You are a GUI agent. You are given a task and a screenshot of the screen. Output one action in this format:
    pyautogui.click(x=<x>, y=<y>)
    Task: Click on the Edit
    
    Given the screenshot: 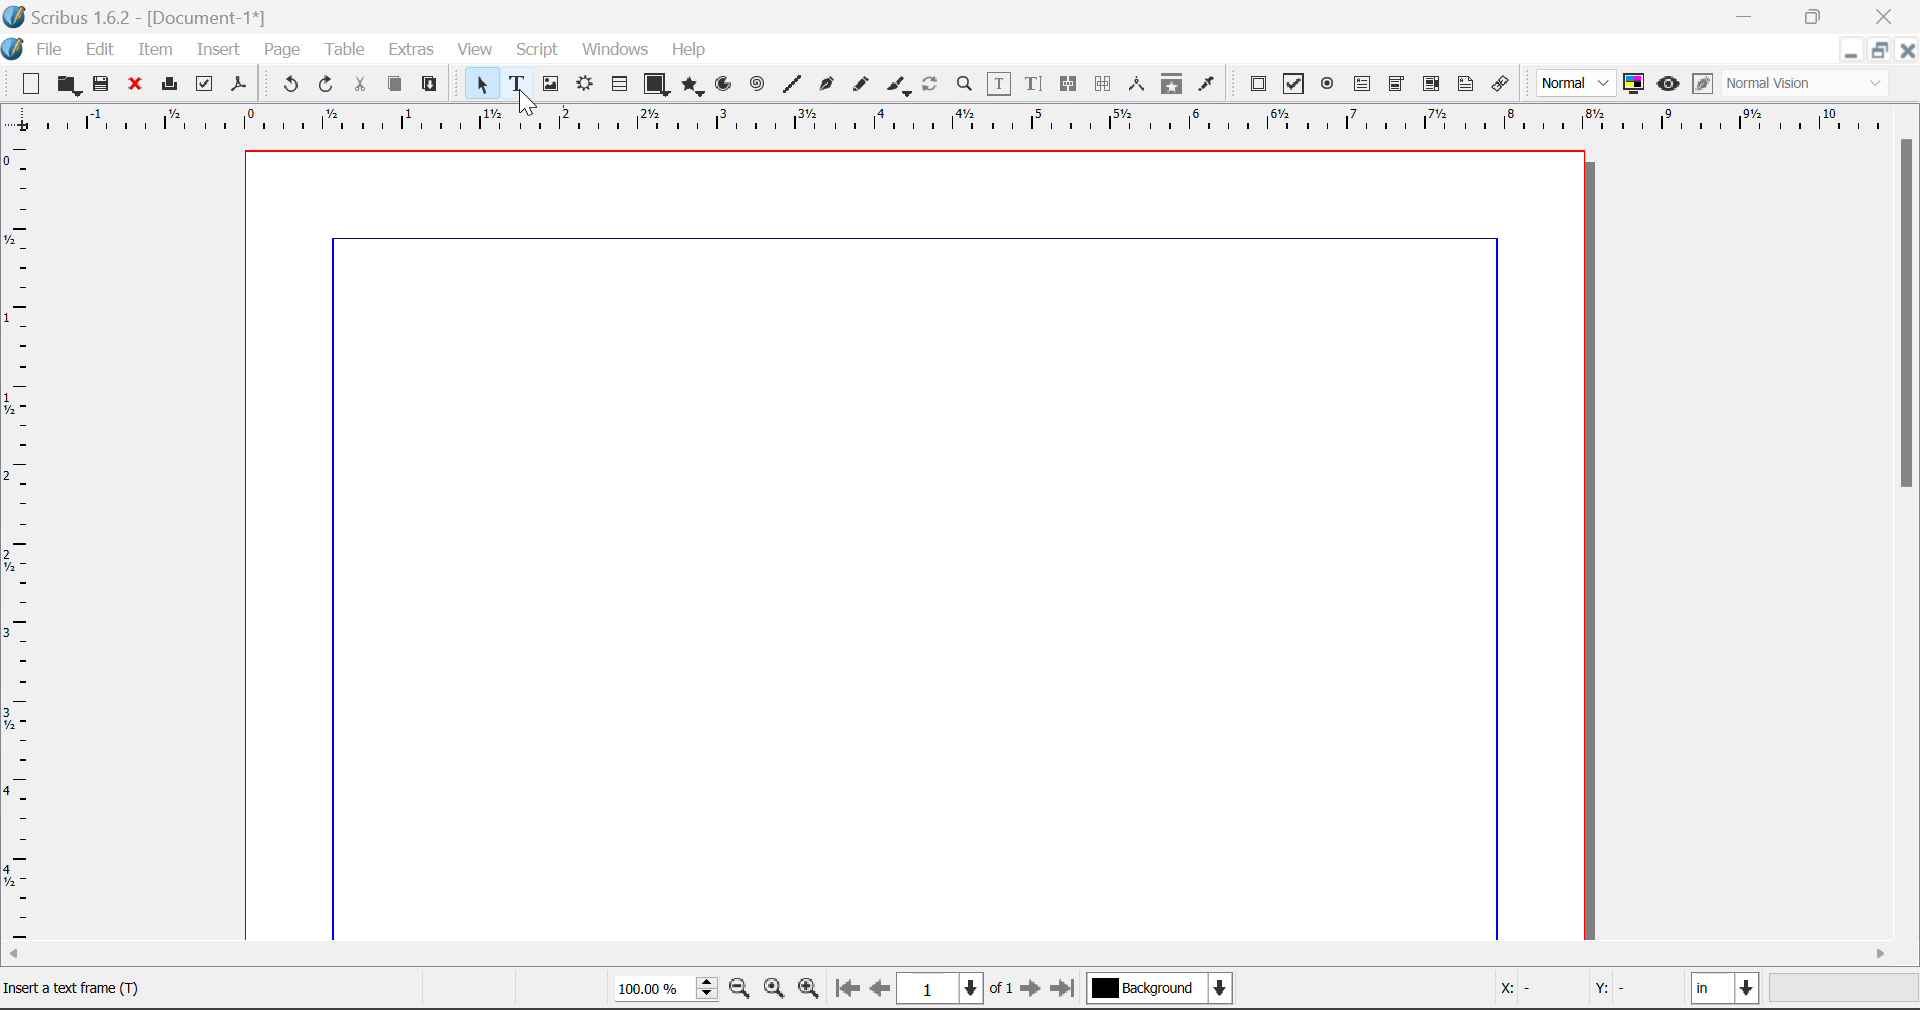 What is the action you would take?
    pyautogui.click(x=100, y=48)
    